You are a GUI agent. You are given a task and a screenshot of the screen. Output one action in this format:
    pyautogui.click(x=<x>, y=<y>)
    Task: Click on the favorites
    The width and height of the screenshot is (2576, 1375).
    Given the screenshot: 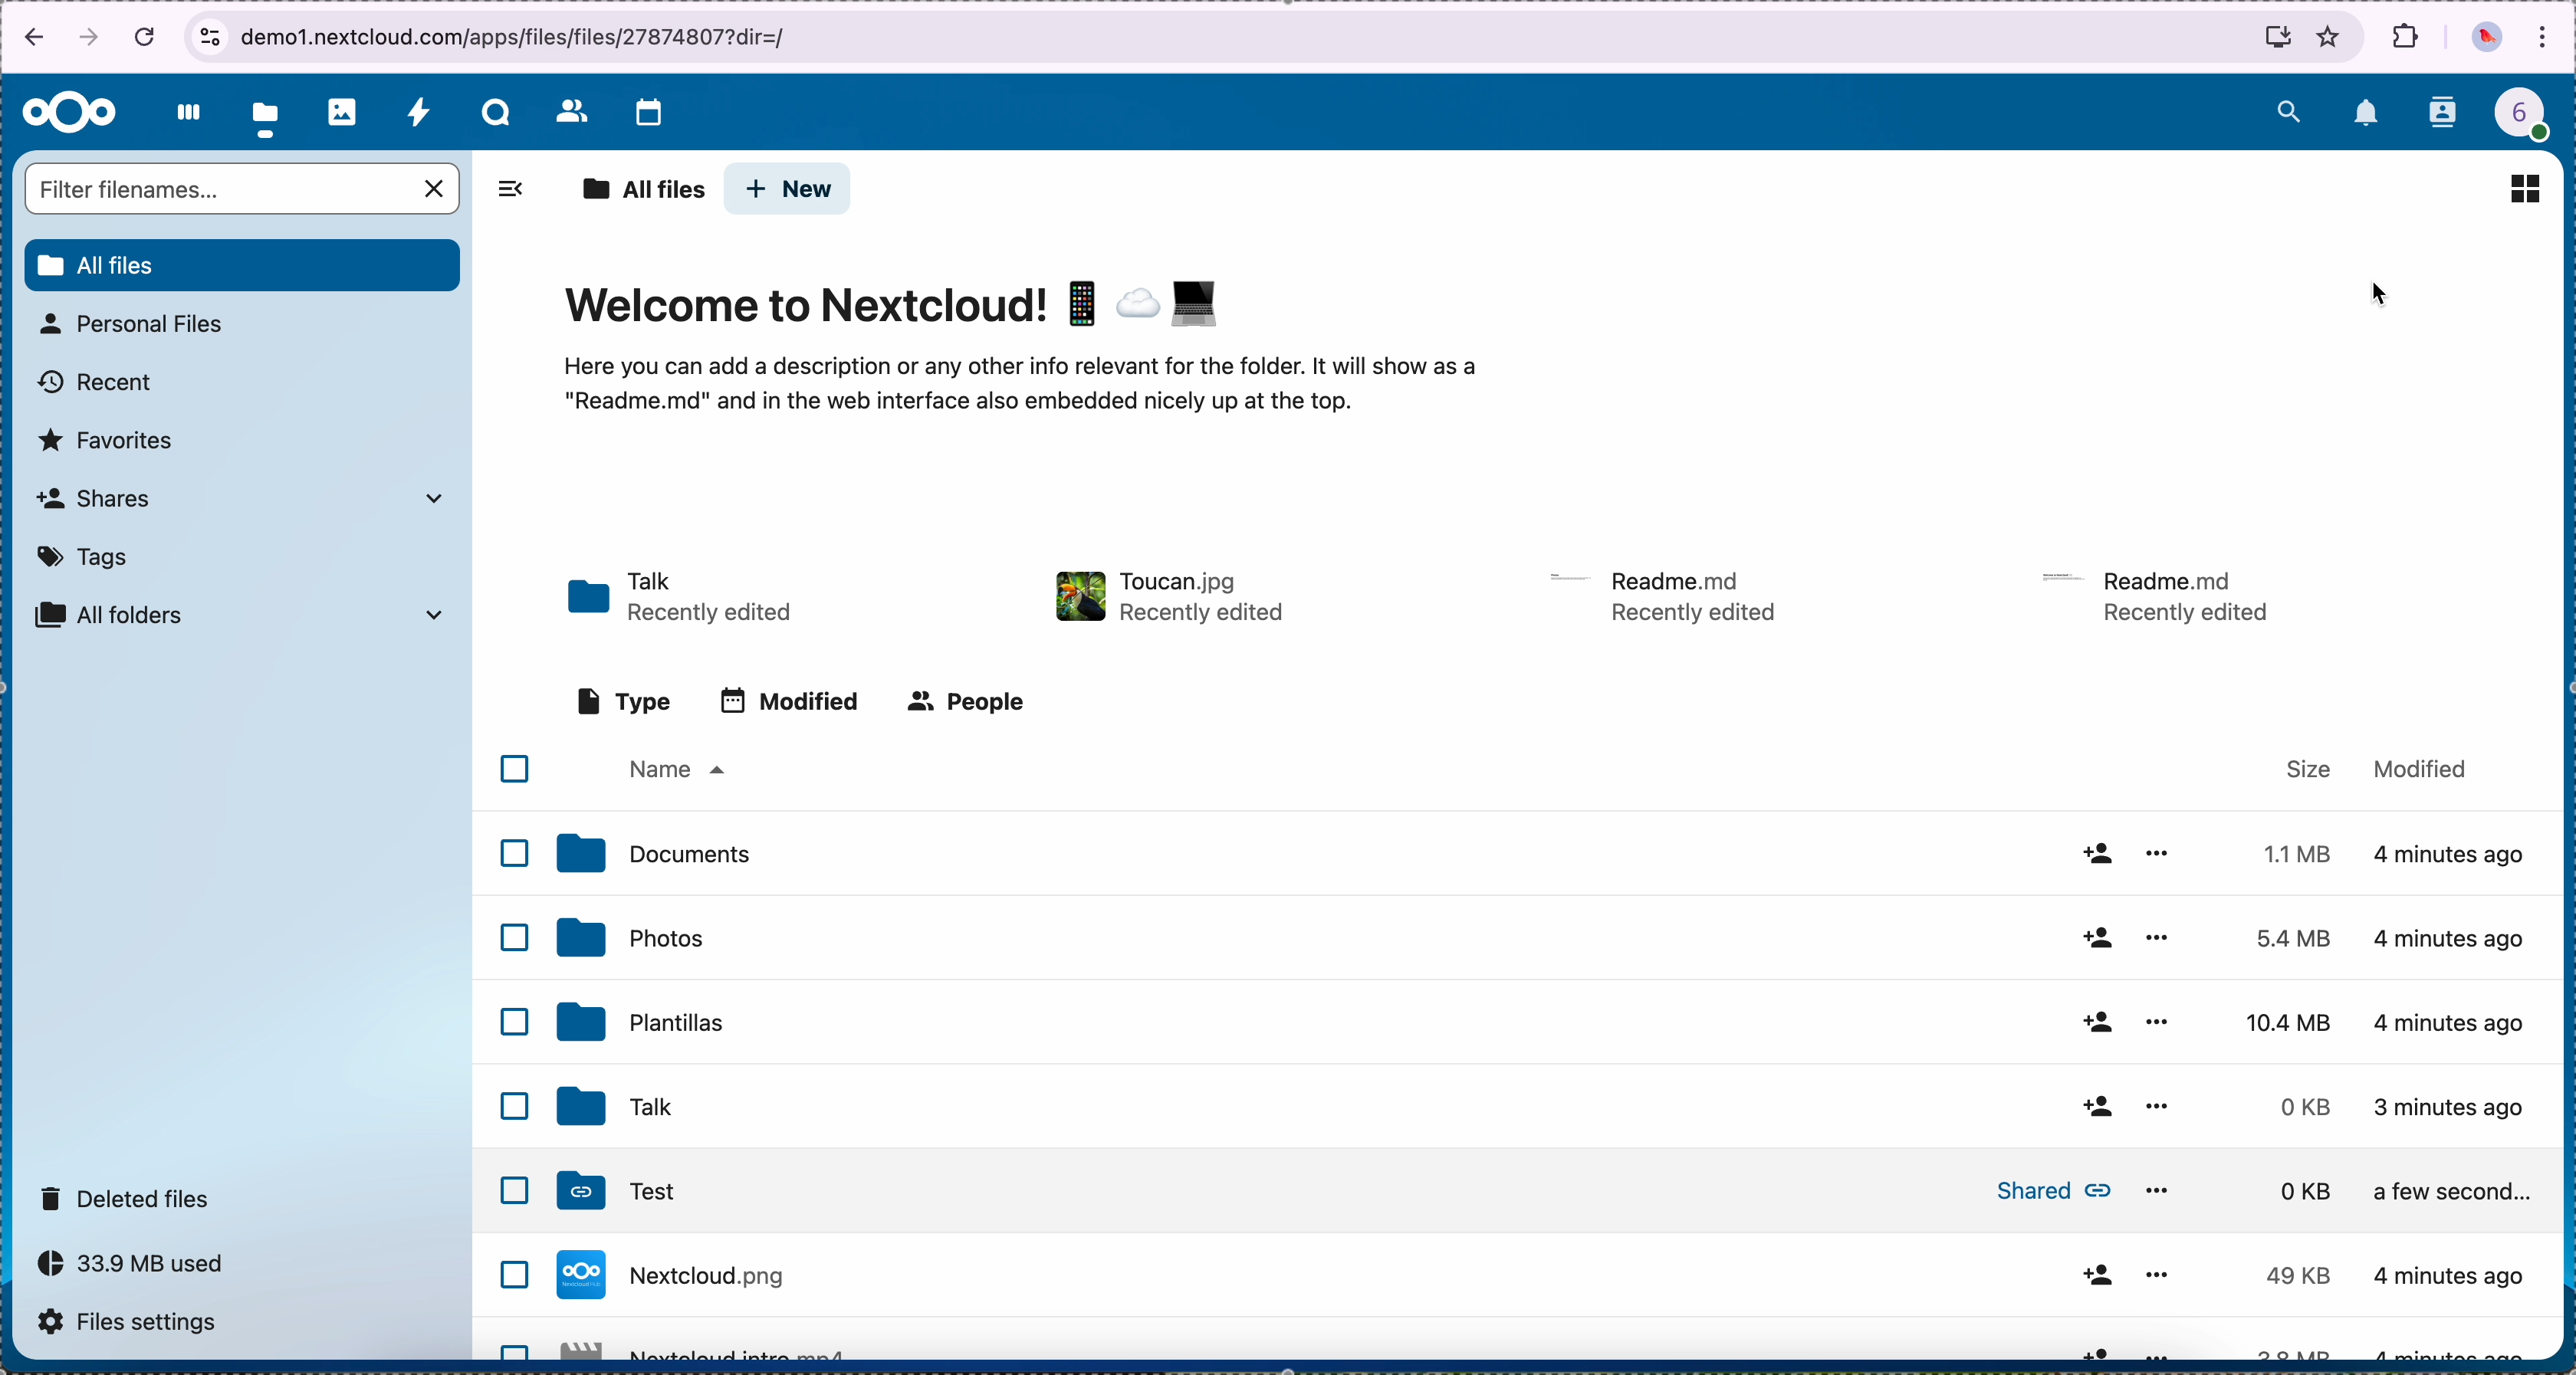 What is the action you would take?
    pyautogui.click(x=108, y=441)
    